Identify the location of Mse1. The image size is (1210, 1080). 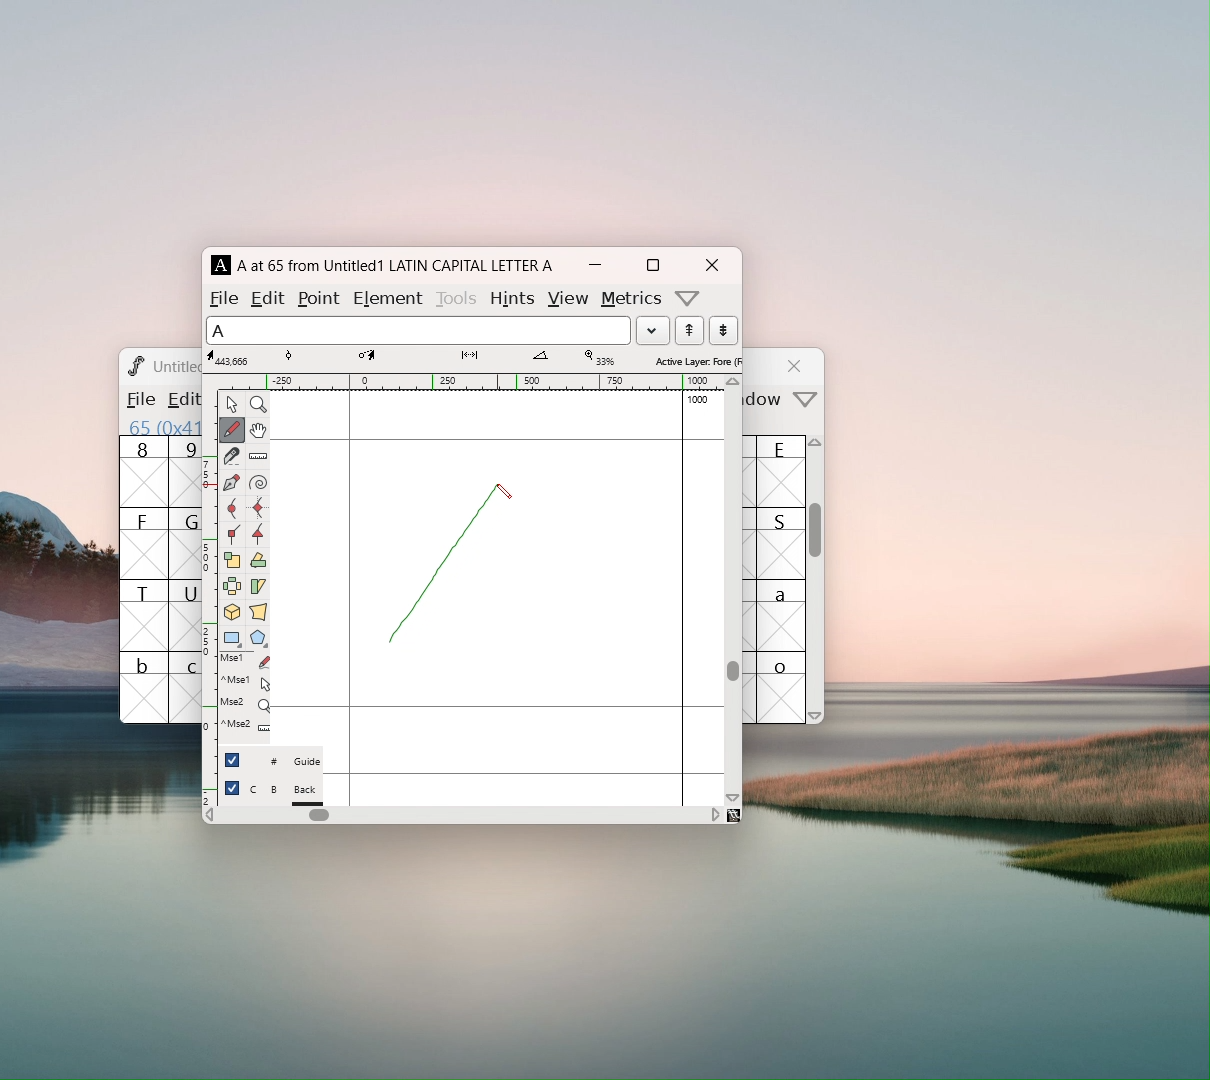
(247, 661).